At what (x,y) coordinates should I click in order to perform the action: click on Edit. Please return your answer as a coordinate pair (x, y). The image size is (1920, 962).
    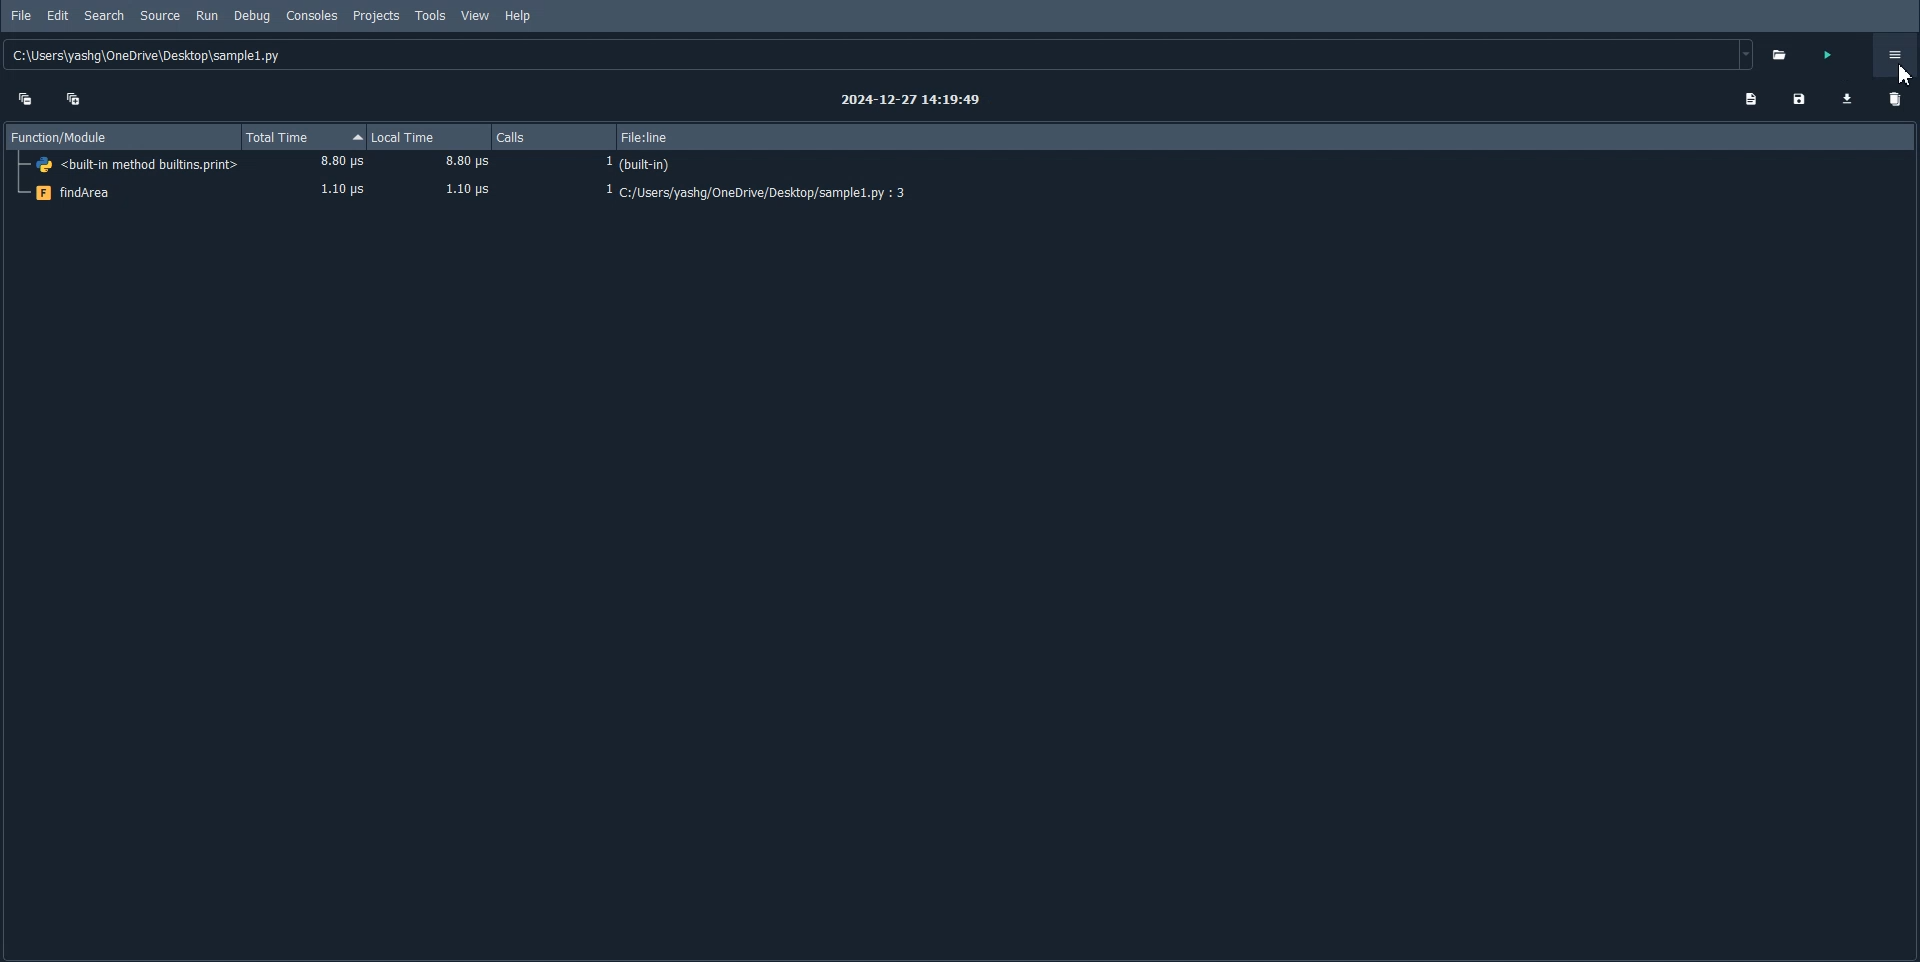
    Looking at the image, I should click on (58, 16).